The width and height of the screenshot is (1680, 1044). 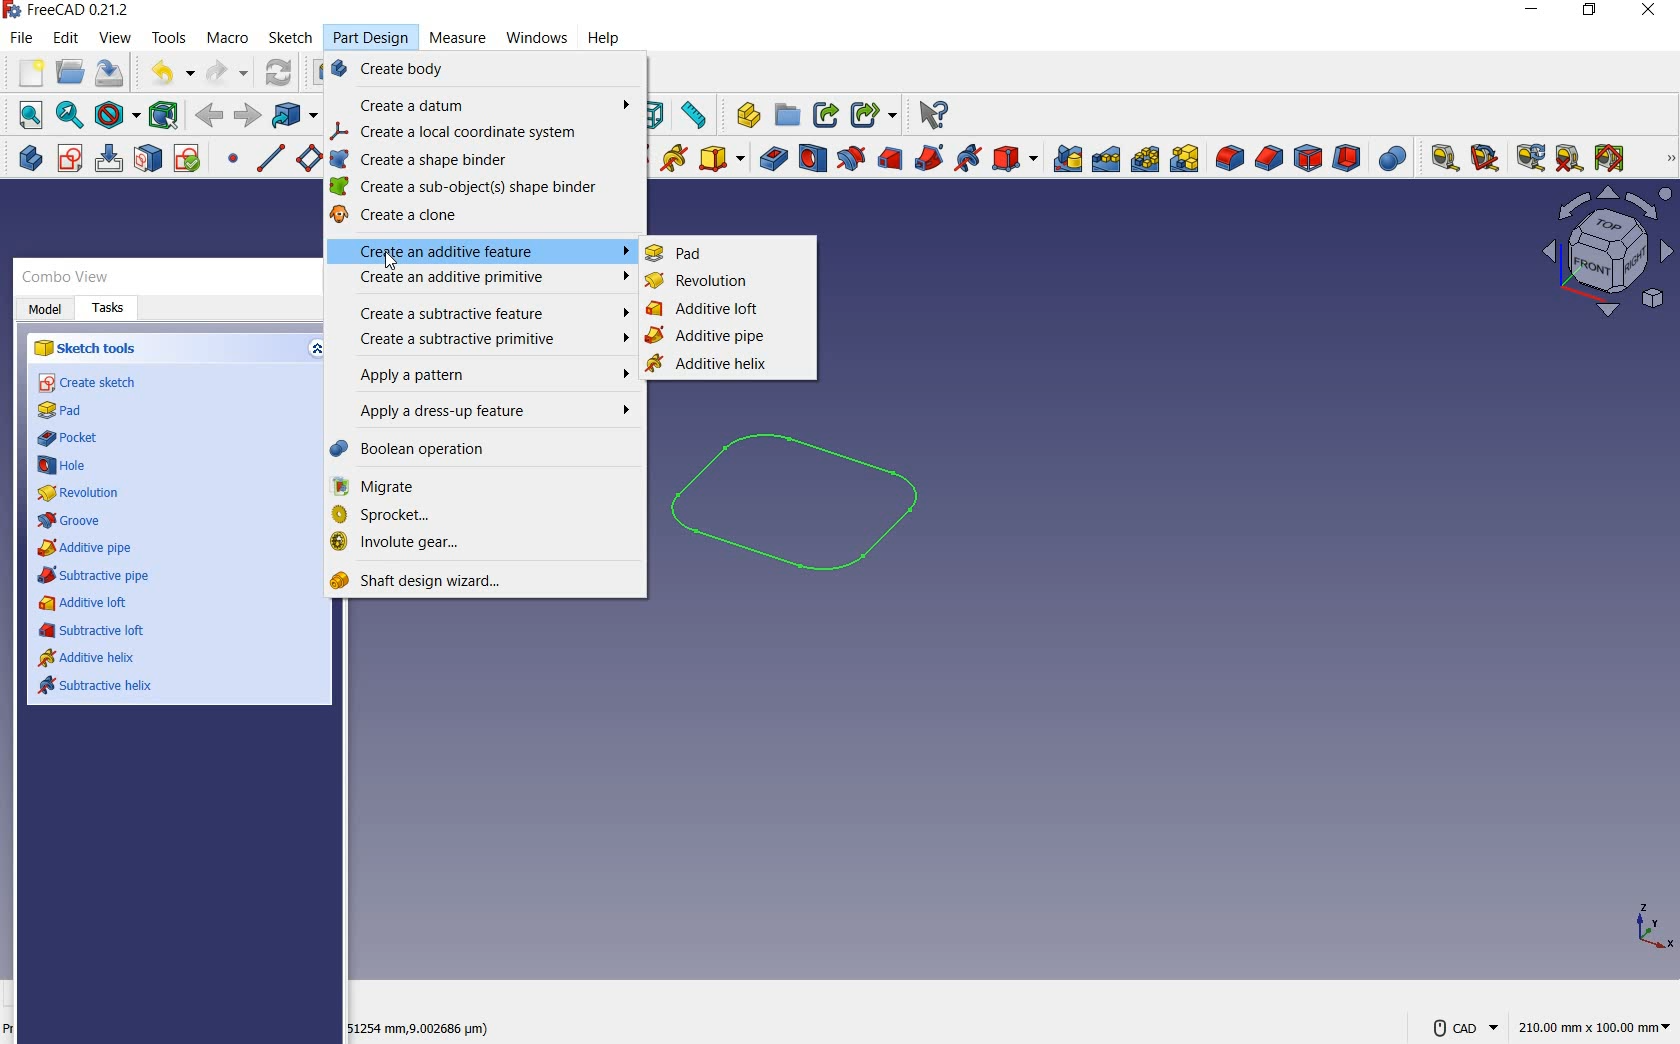 I want to click on subtractive pipe, so click(x=930, y=157).